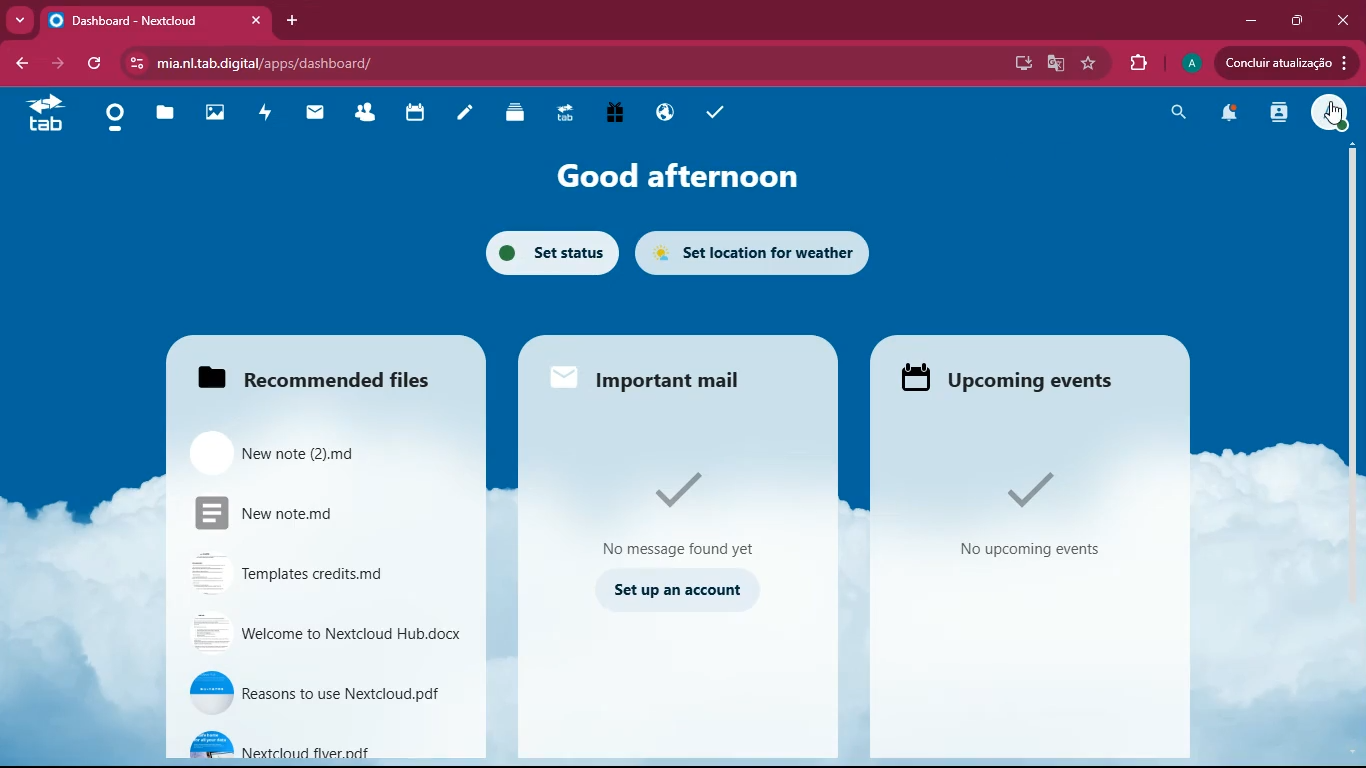 This screenshot has width=1366, height=768. What do you see at coordinates (287, 60) in the screenshot?
I see `url` at bounding box center [287, 60].